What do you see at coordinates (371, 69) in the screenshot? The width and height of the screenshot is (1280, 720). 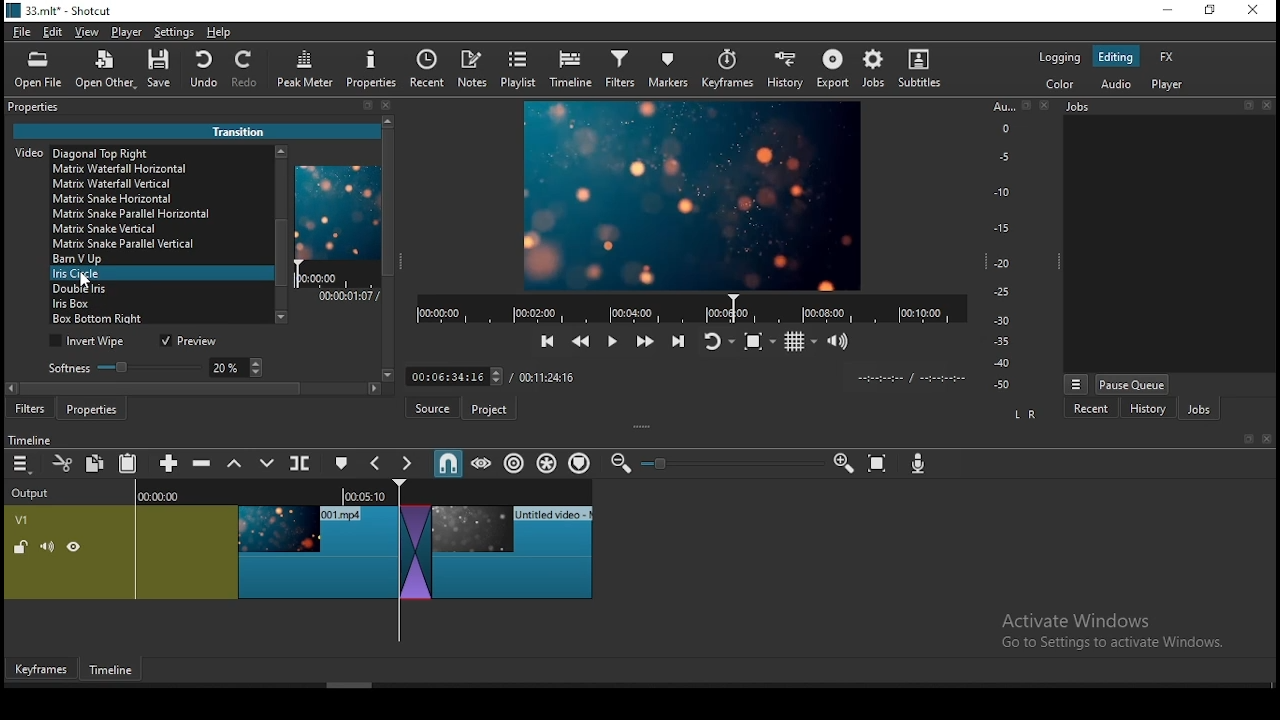 I see `properties` at bounding box center [371, 69].